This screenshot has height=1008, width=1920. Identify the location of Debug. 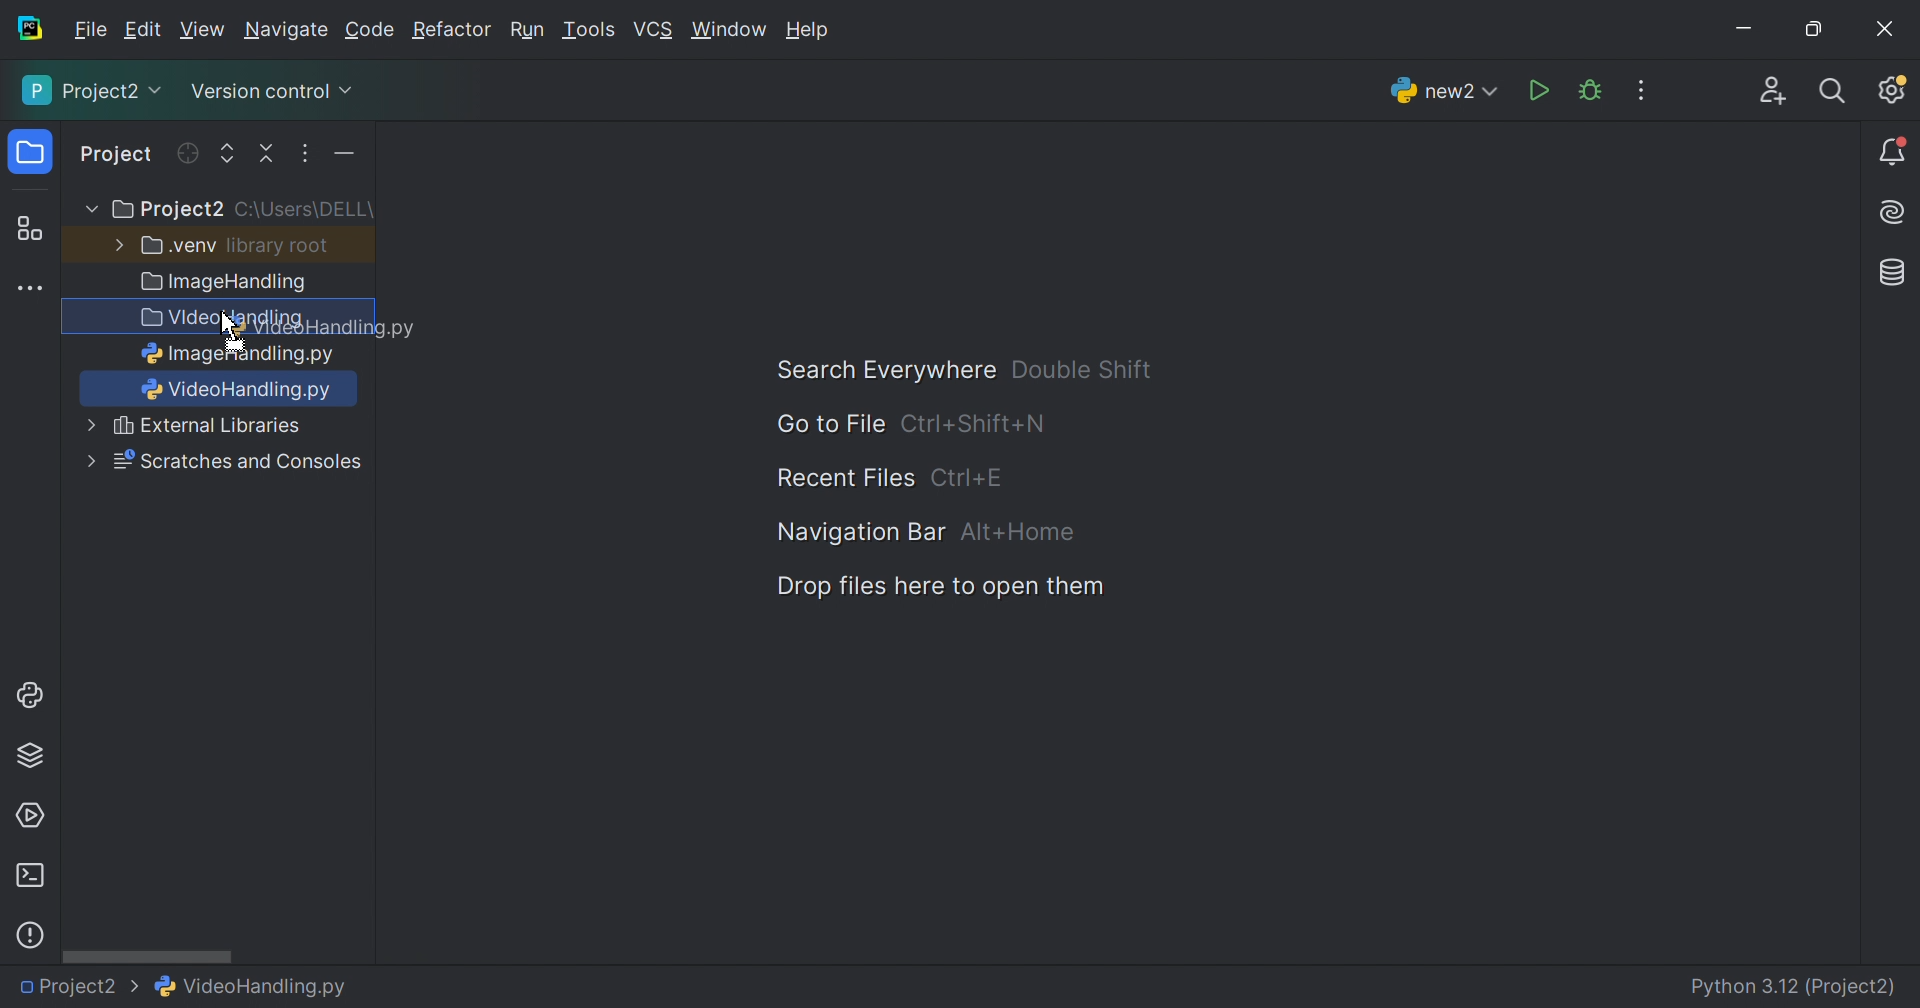
(1590, 91).